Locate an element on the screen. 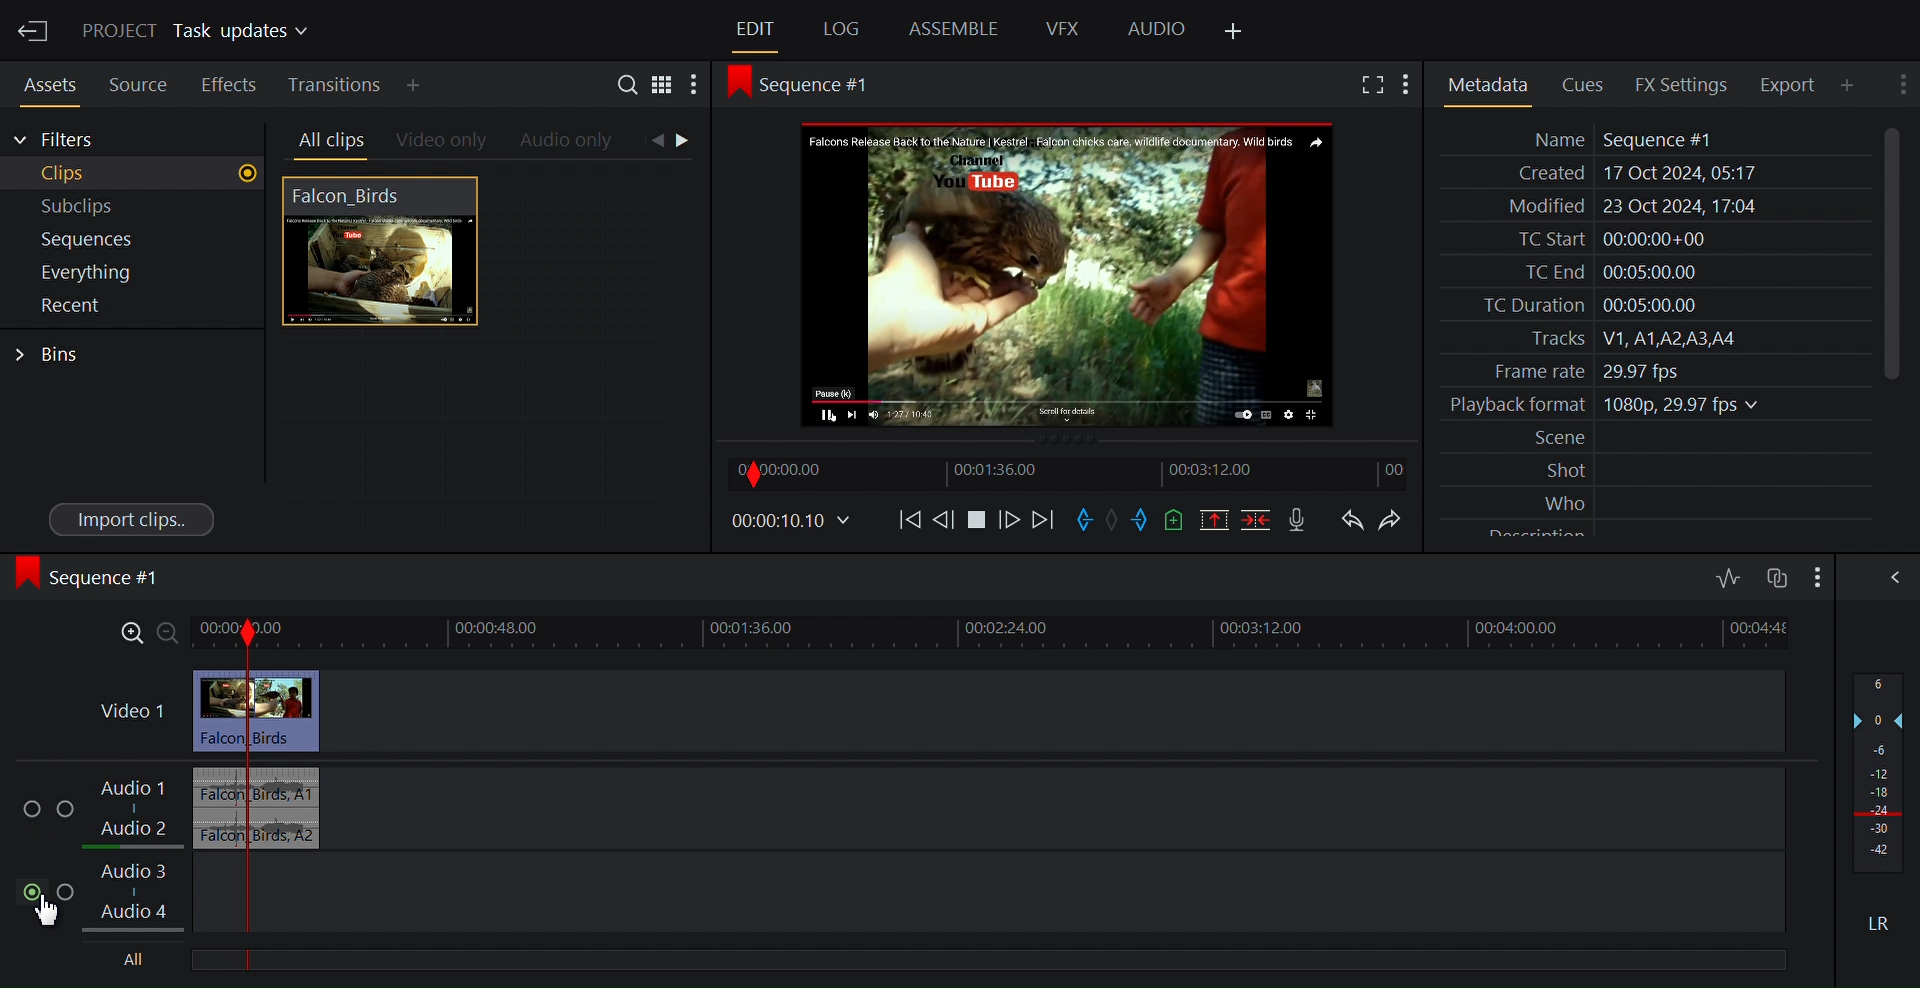 The height and width of the screenshot is (988, 1920). Sequence #1 is located at coordinates (812, 85).